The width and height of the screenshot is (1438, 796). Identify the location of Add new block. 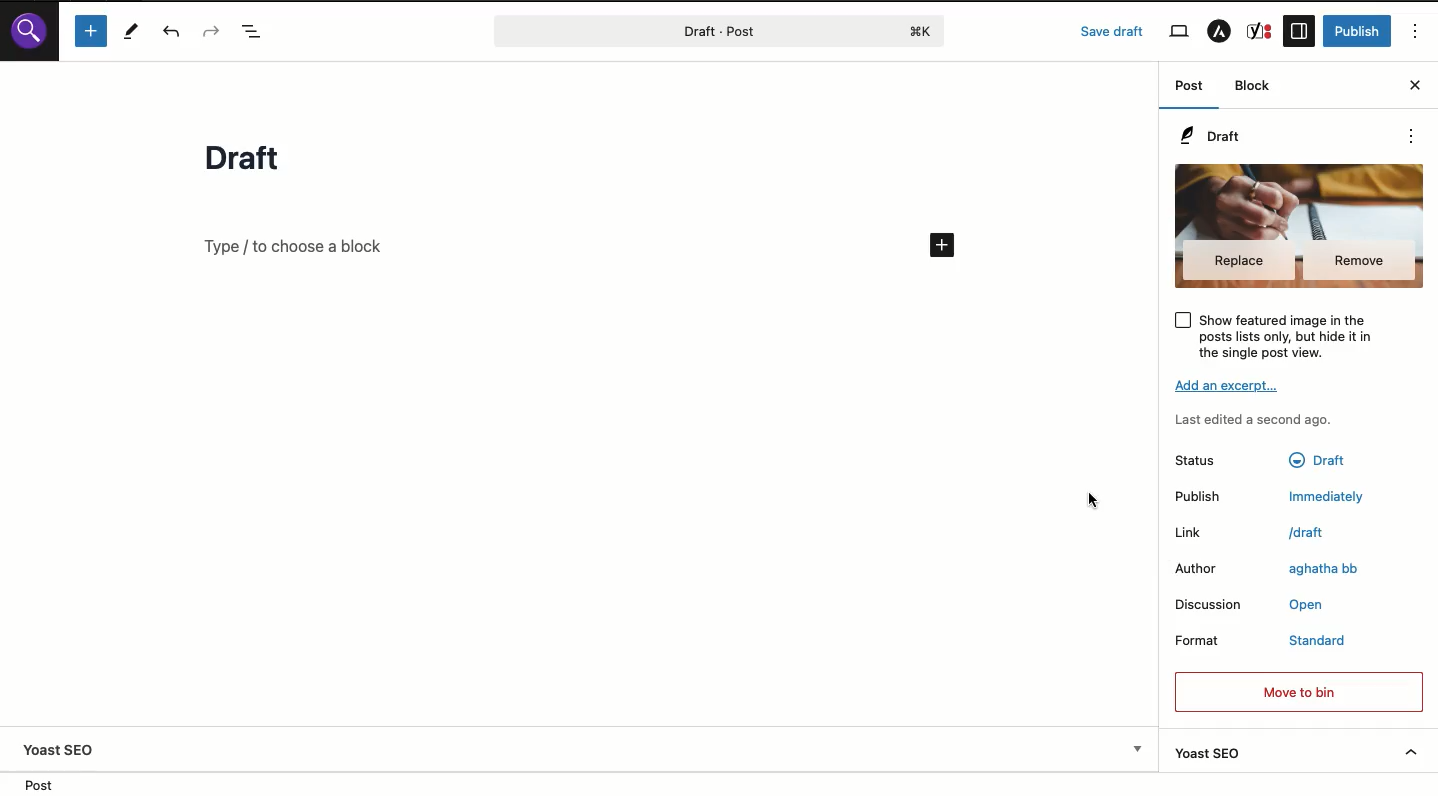
(296, 245).